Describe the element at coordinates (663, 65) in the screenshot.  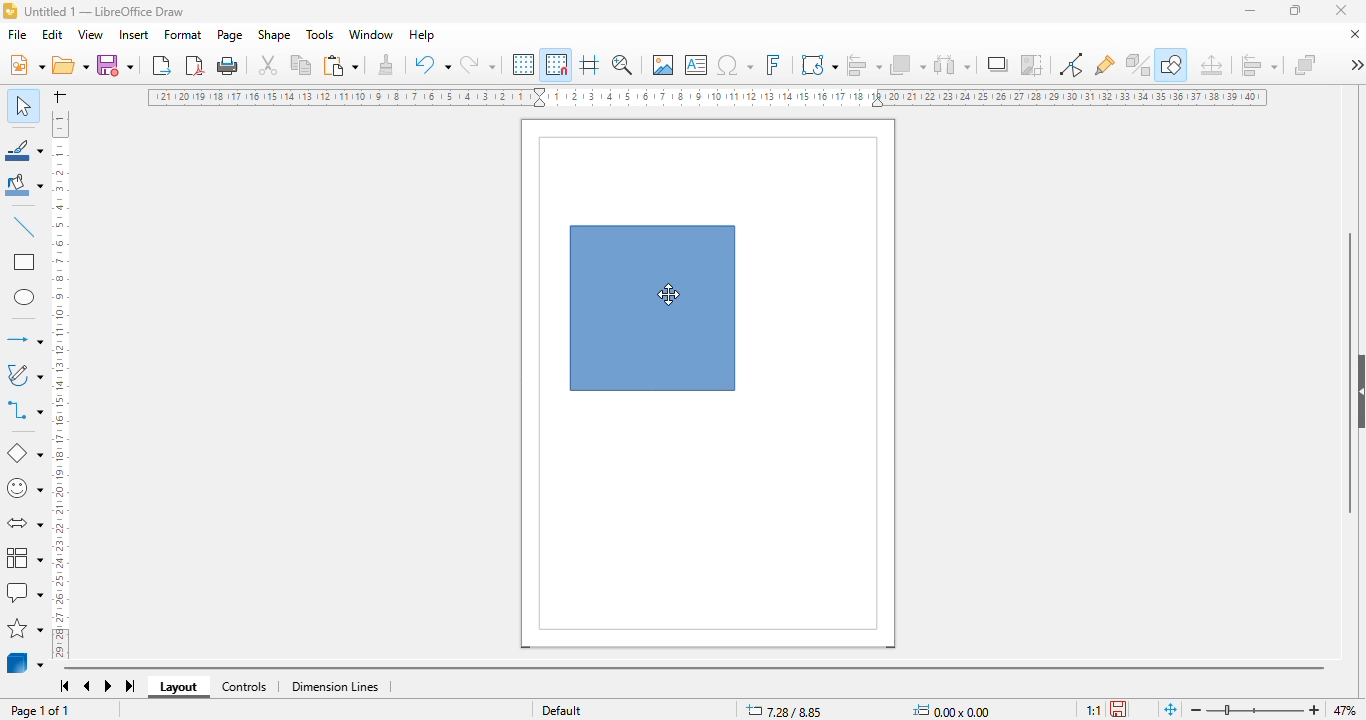
I see `insert image` at that location.